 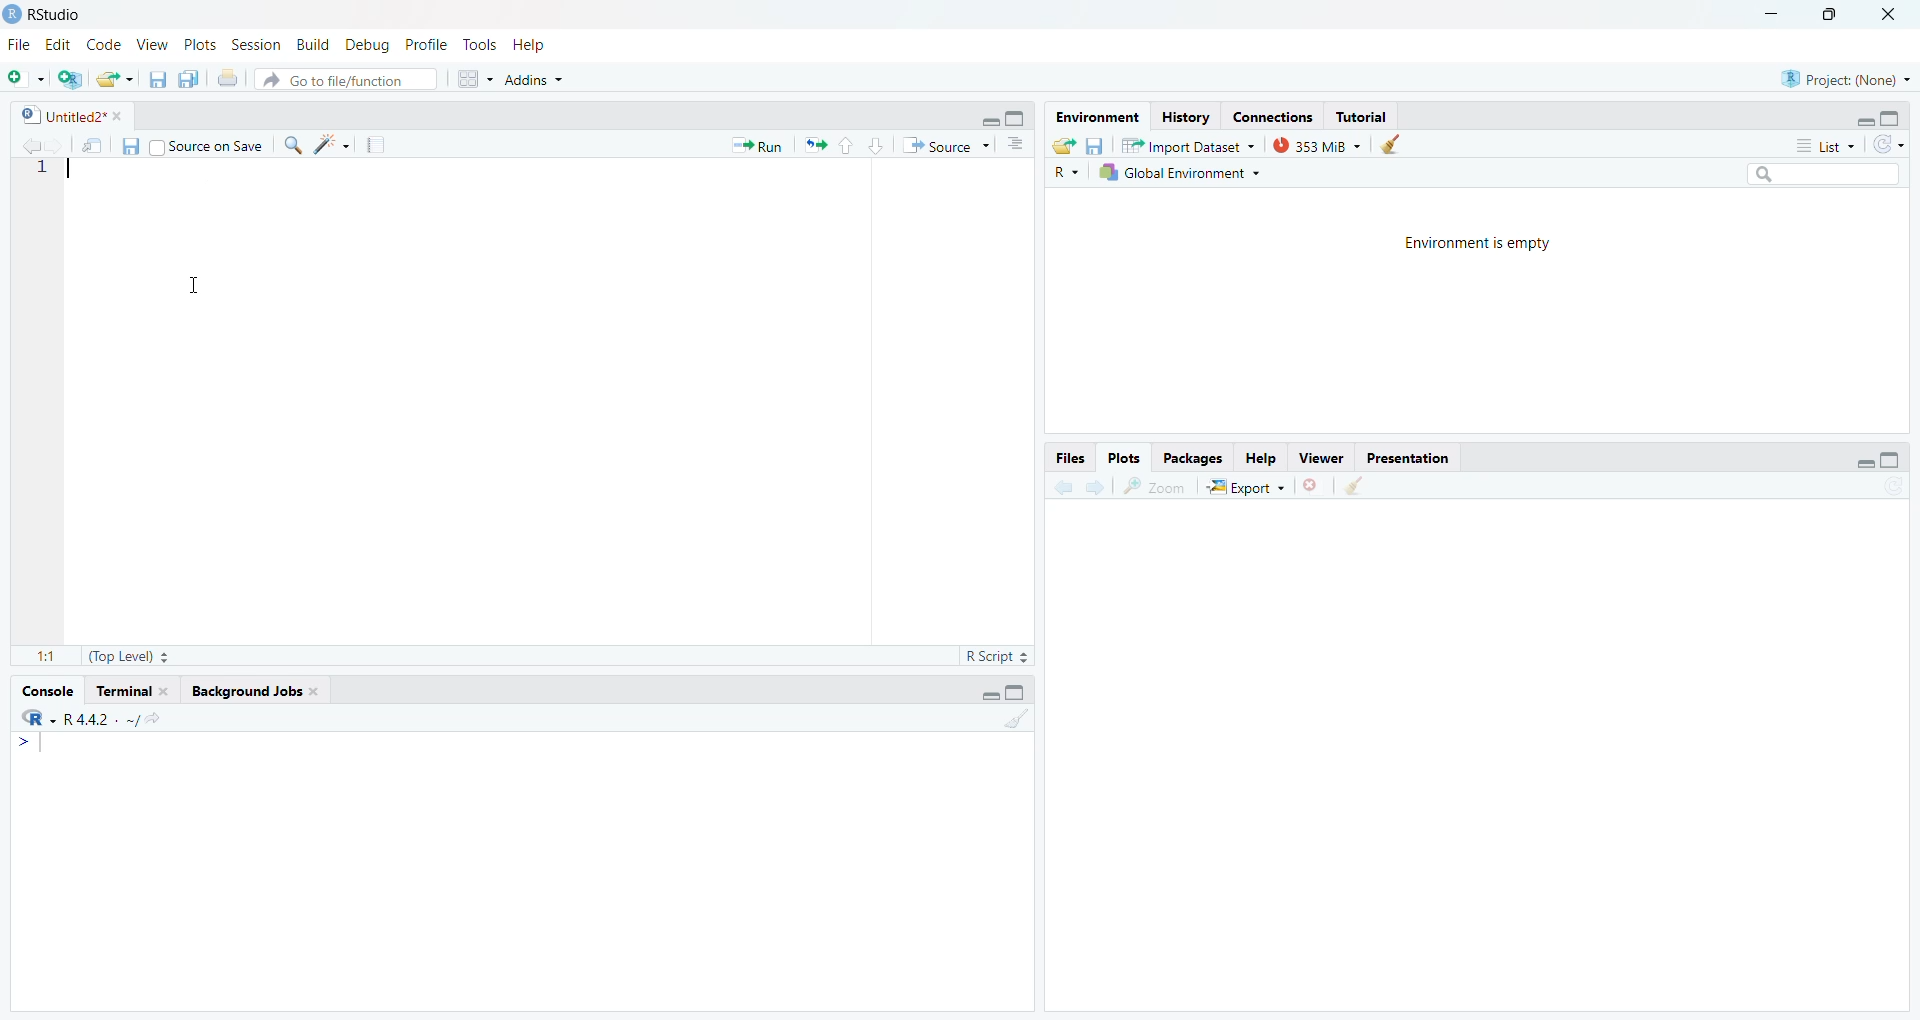 What do you see at coordinates (1198, 459) in the screenshot?
I see `Packages` at bounding box center [1198, 459].